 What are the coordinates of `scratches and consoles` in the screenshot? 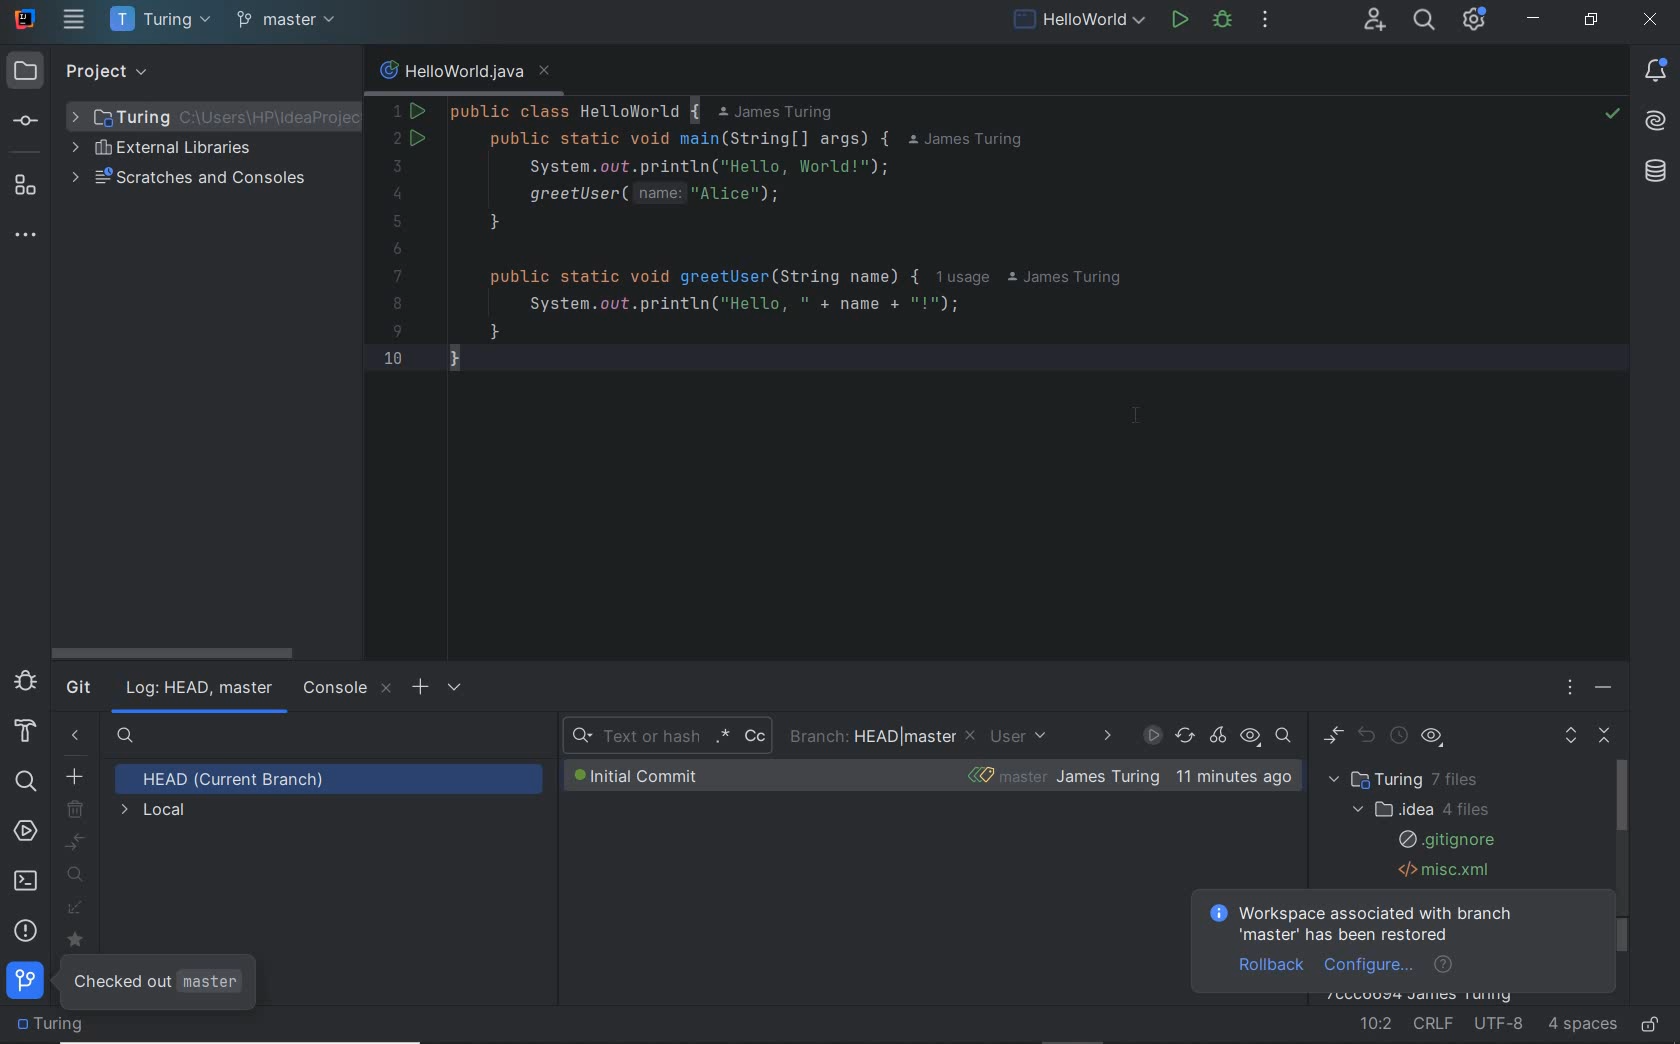 It's located at (193, 179).